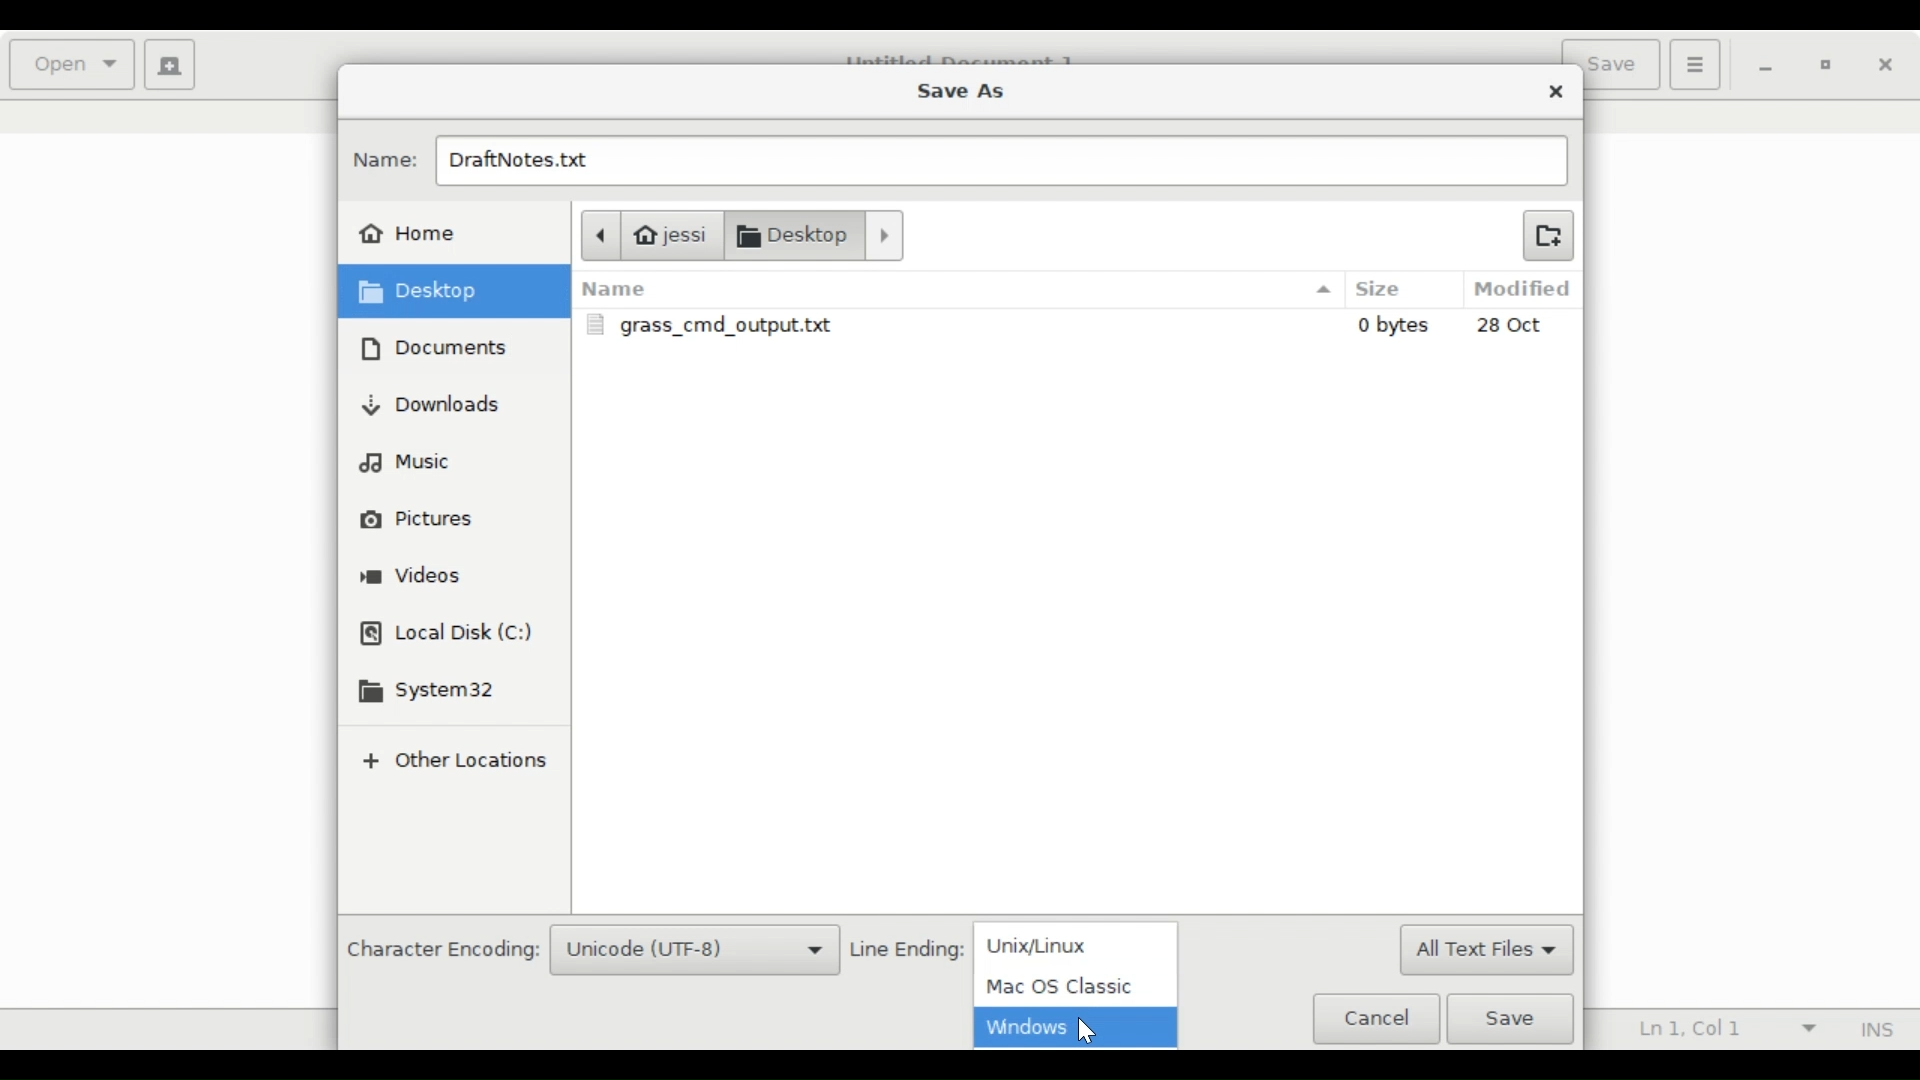 The image size is (1920, 1080). Describe the element at coordinates (1395, 290) in the screenshot. I see `Size` at that location.